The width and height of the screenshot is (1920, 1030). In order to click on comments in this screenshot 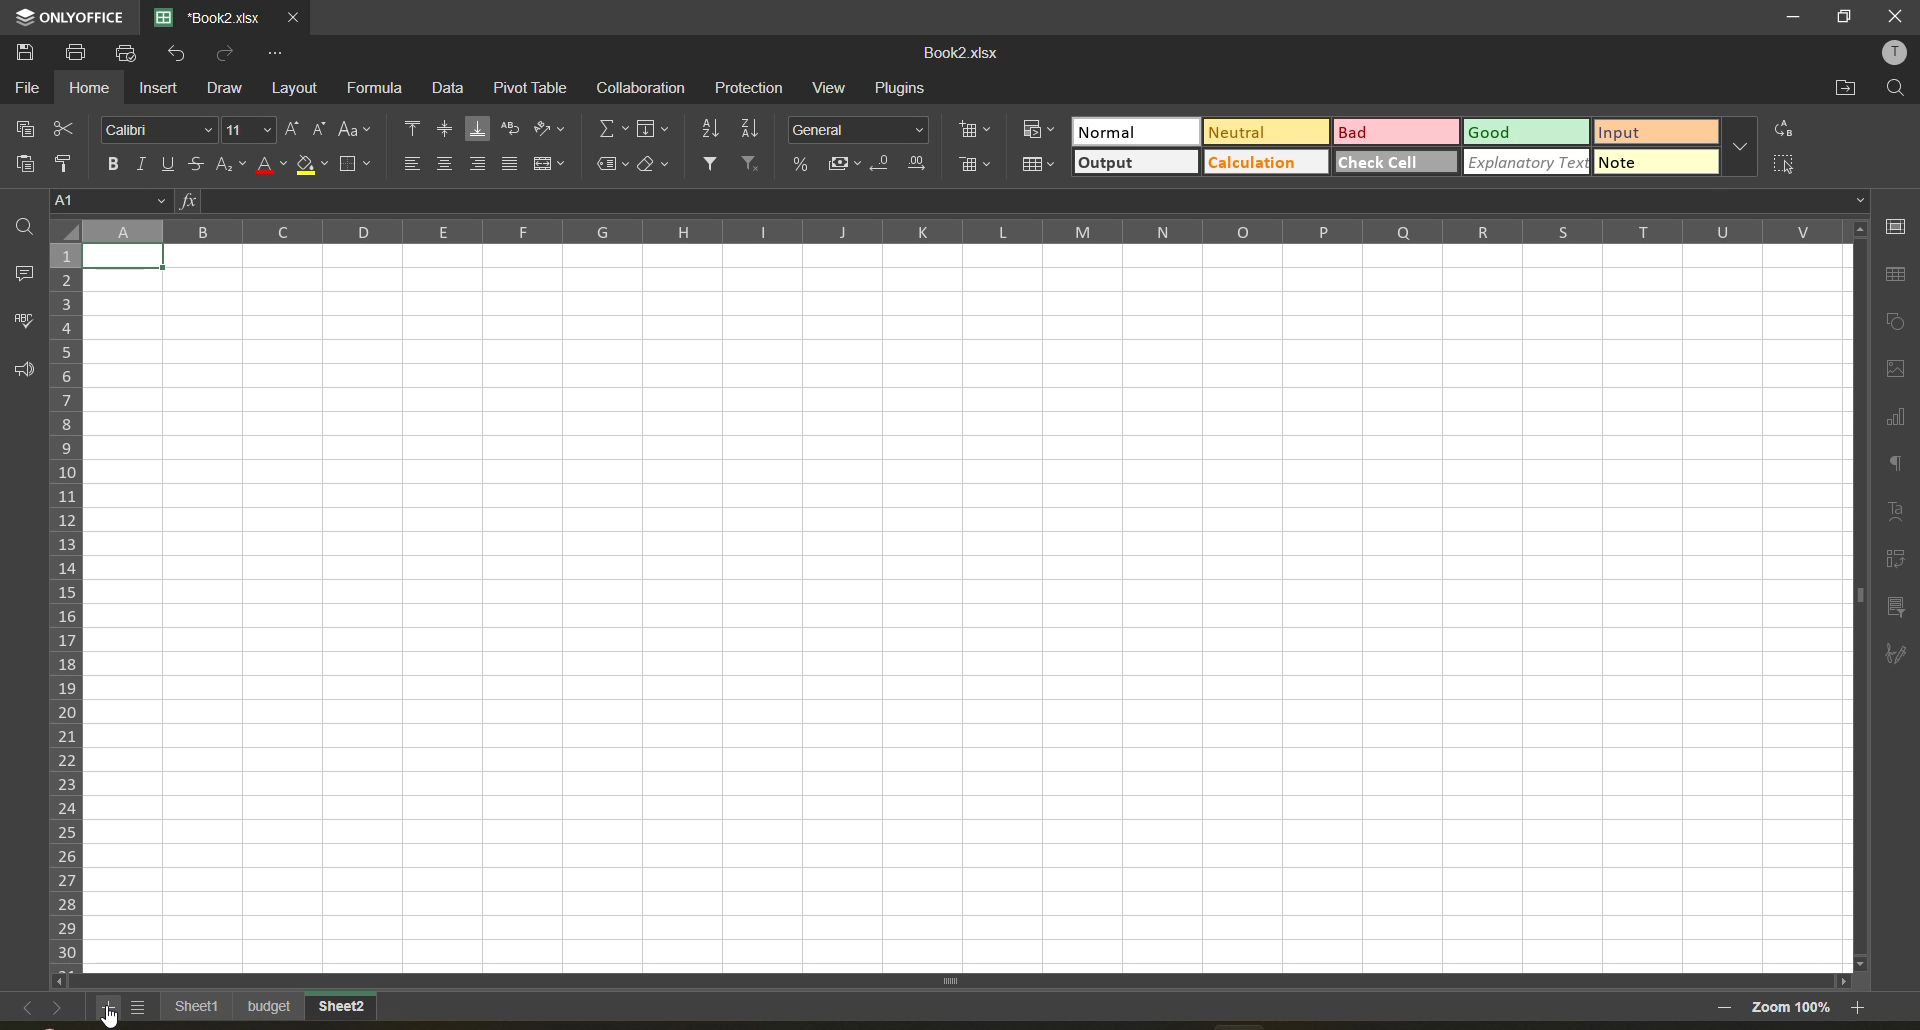, I will do `click(25, 270)`.